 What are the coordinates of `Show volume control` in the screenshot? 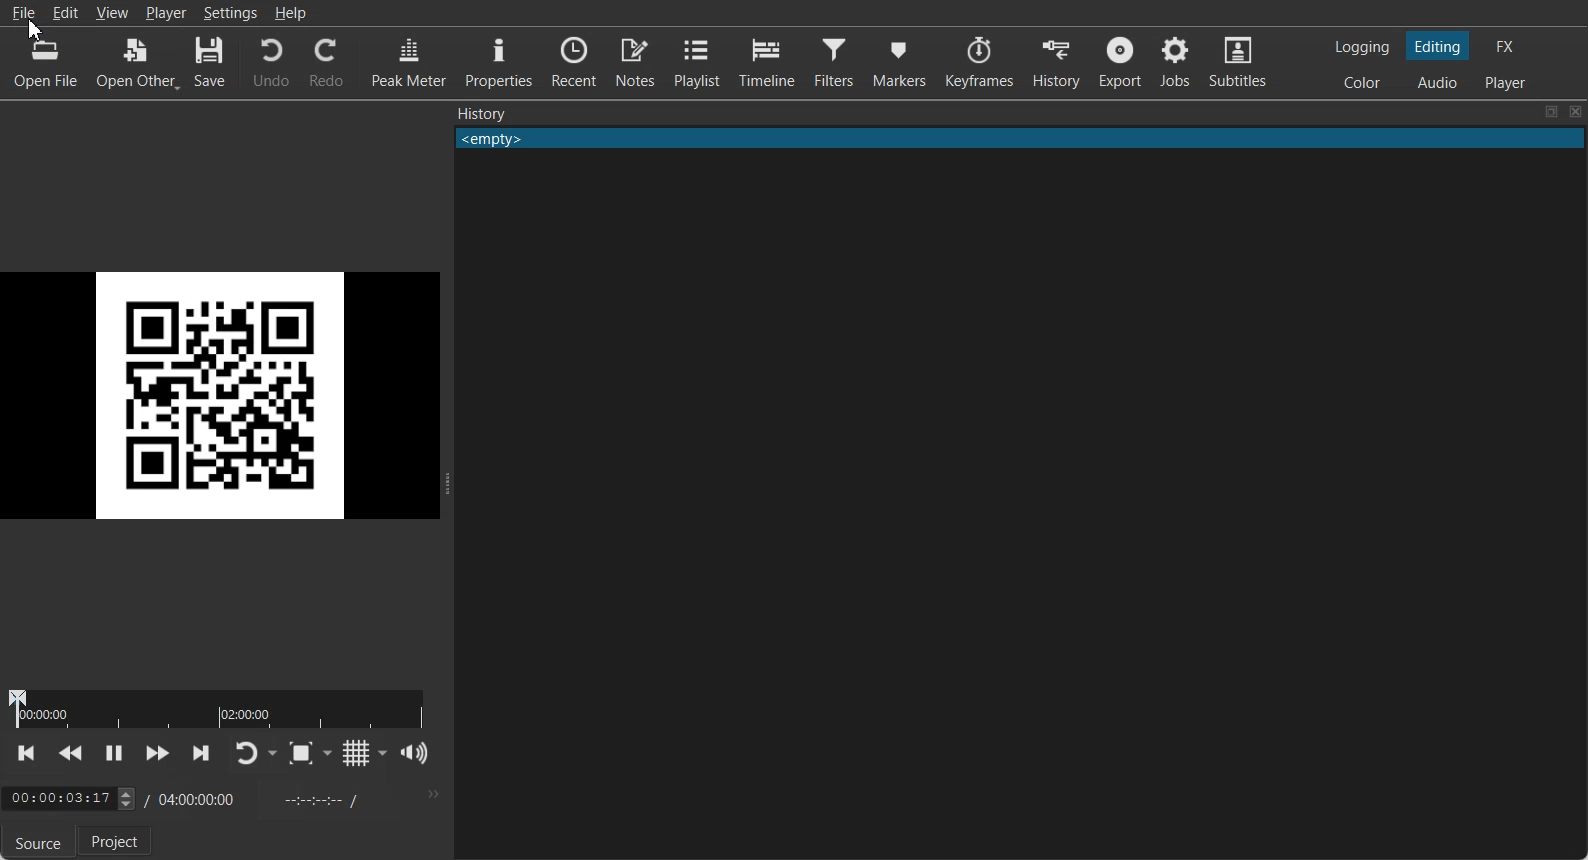 It's located at (415, 753).